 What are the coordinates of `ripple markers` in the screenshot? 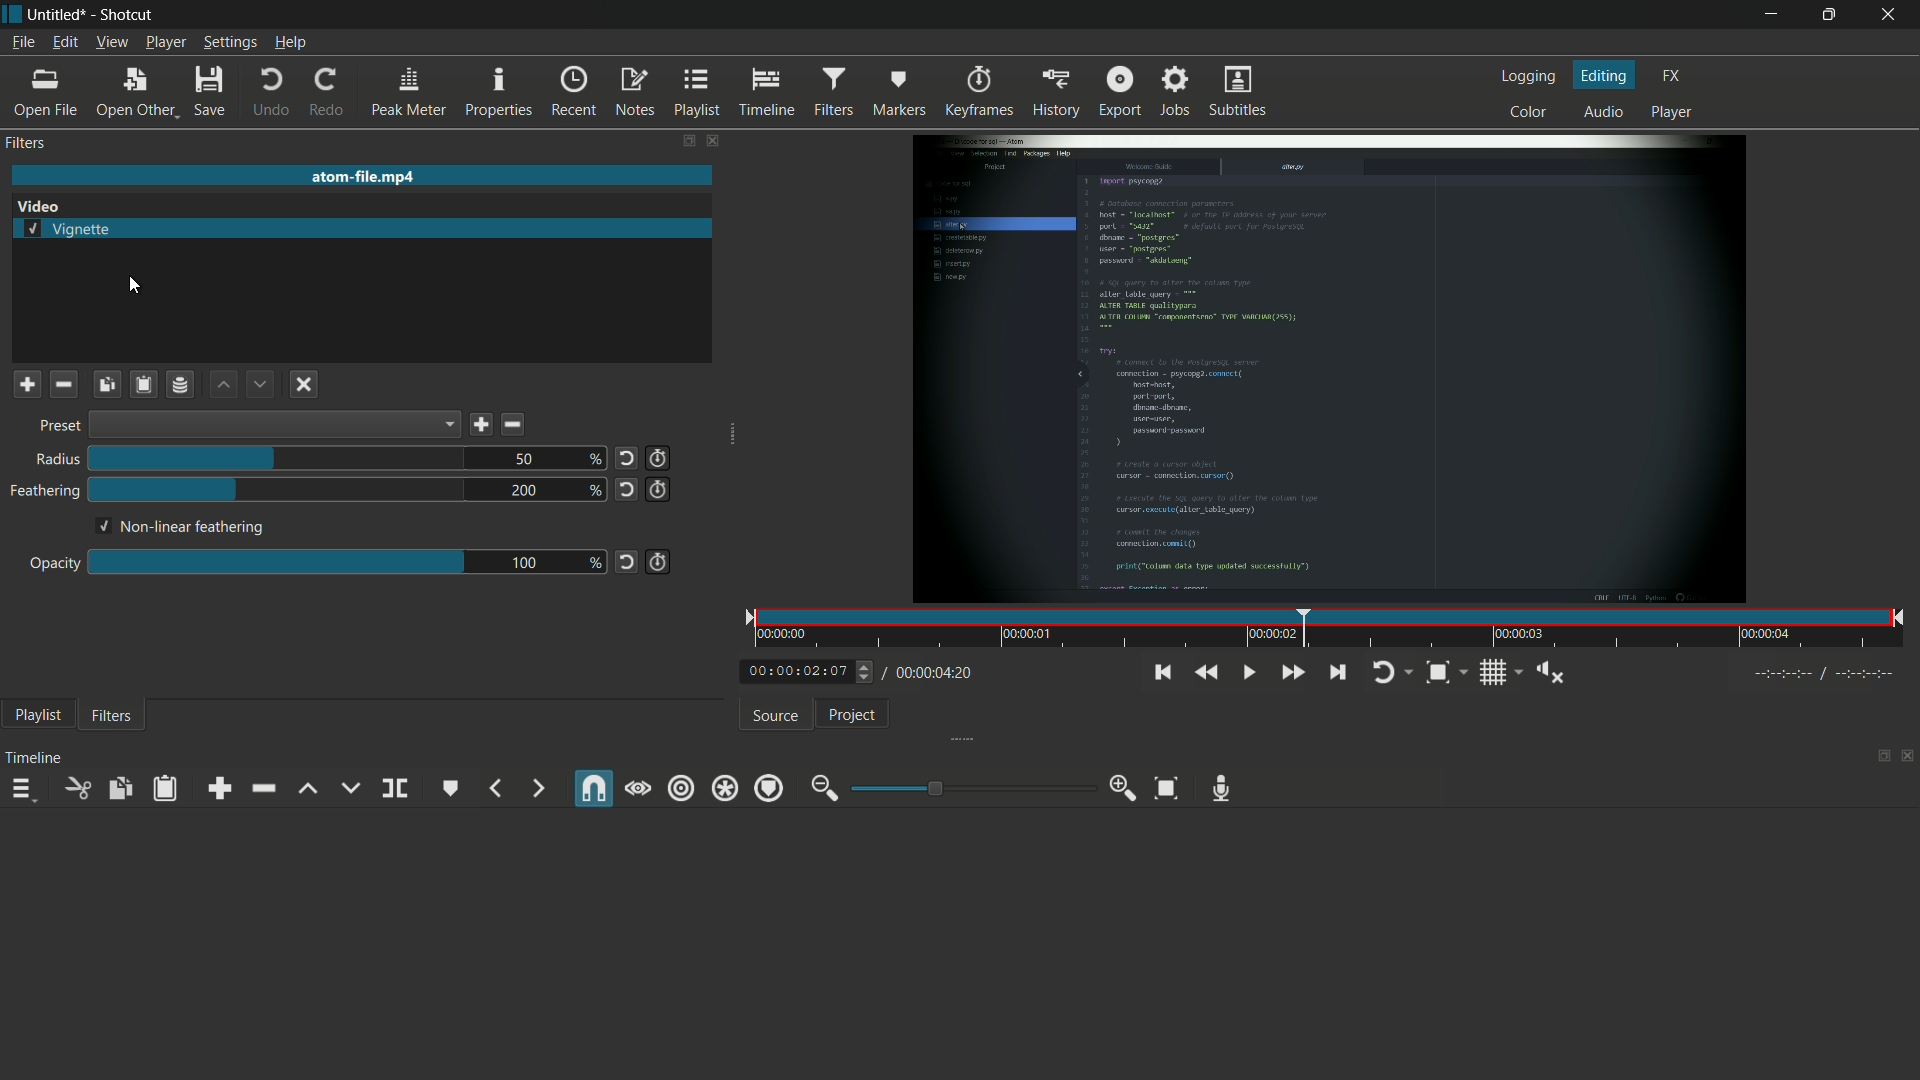 It's located at (769, 788).